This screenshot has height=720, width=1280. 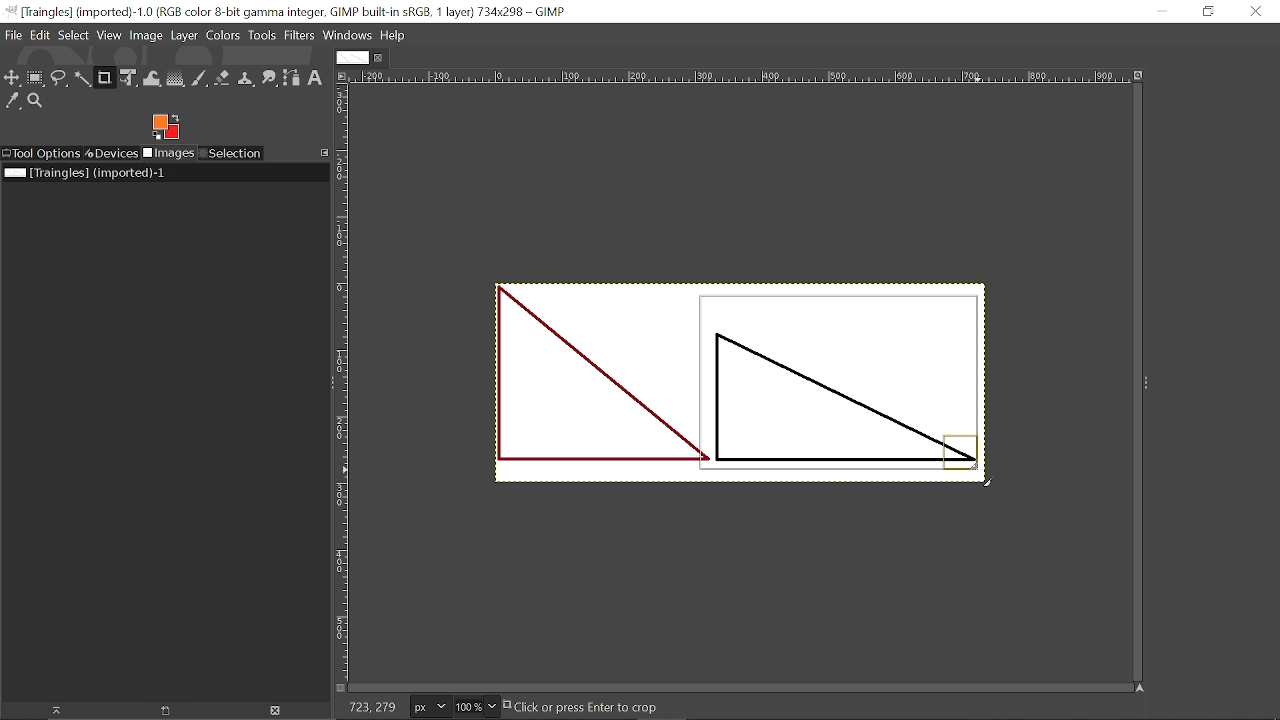 What do you see at coordinates (1148, 263) in the screenshot?
I see `Text tool` at bounding box center [1148, 263].